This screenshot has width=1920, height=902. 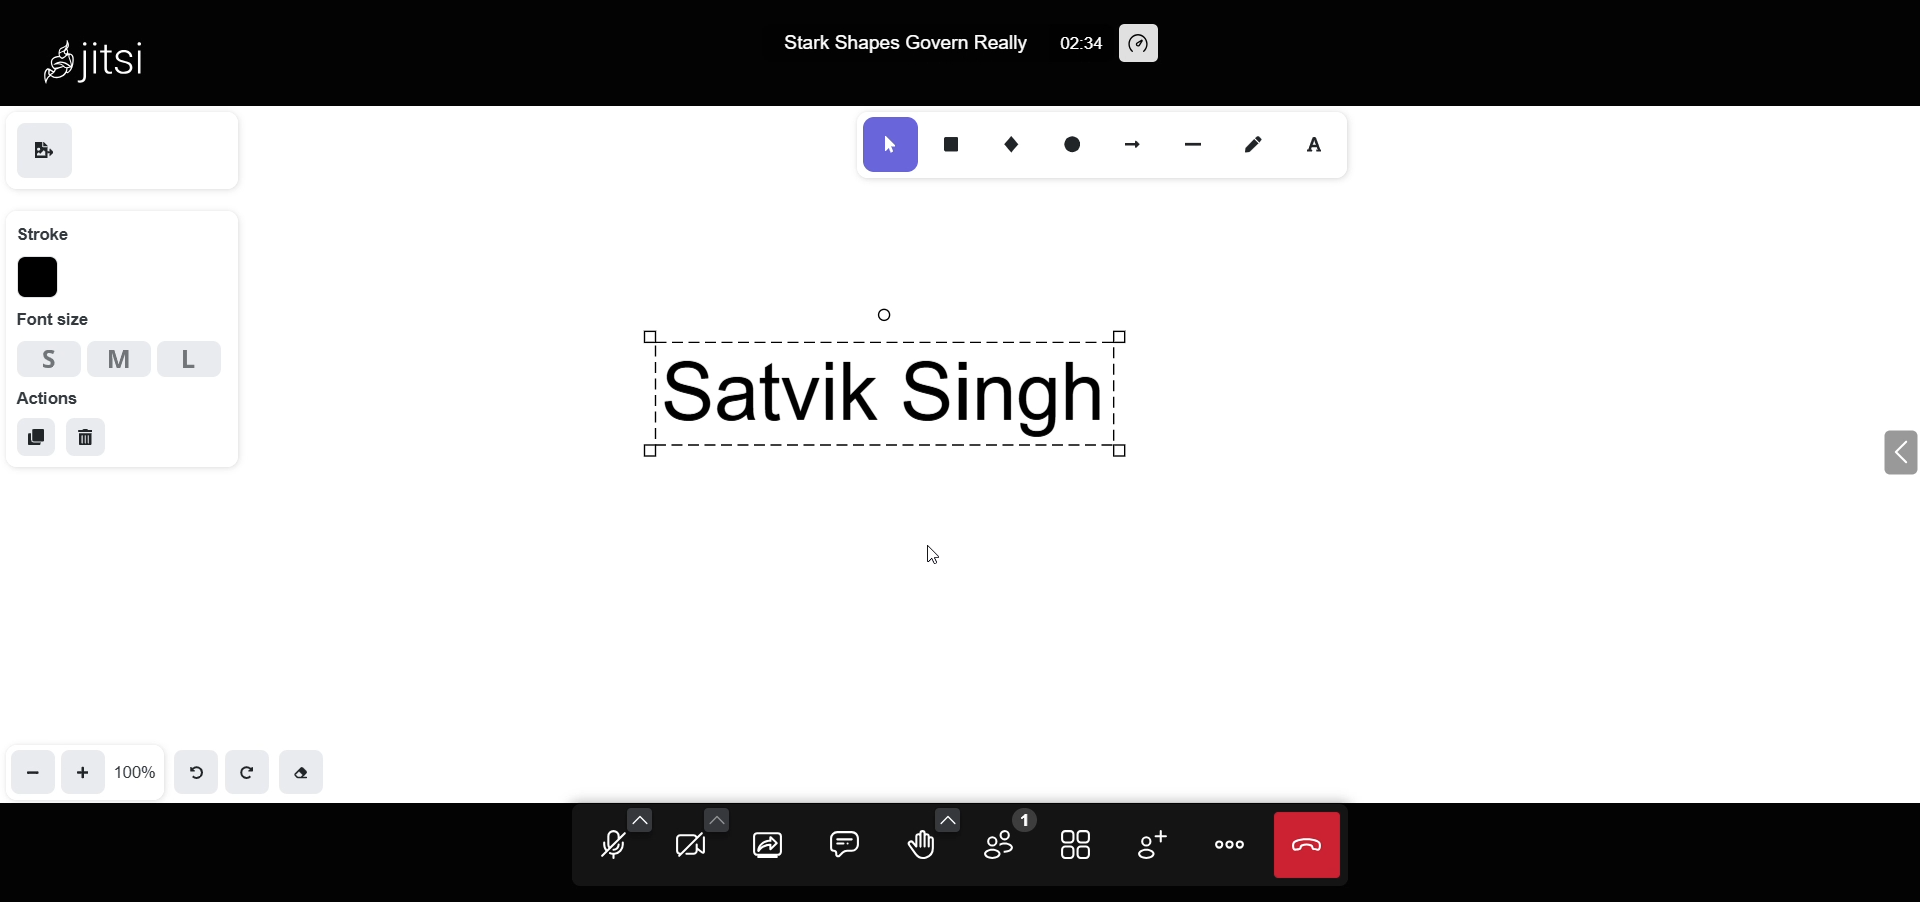 What do you see at coordinates (944, 819) in the screenshot?
I see `more emoji` at bounding box center [944, 819].